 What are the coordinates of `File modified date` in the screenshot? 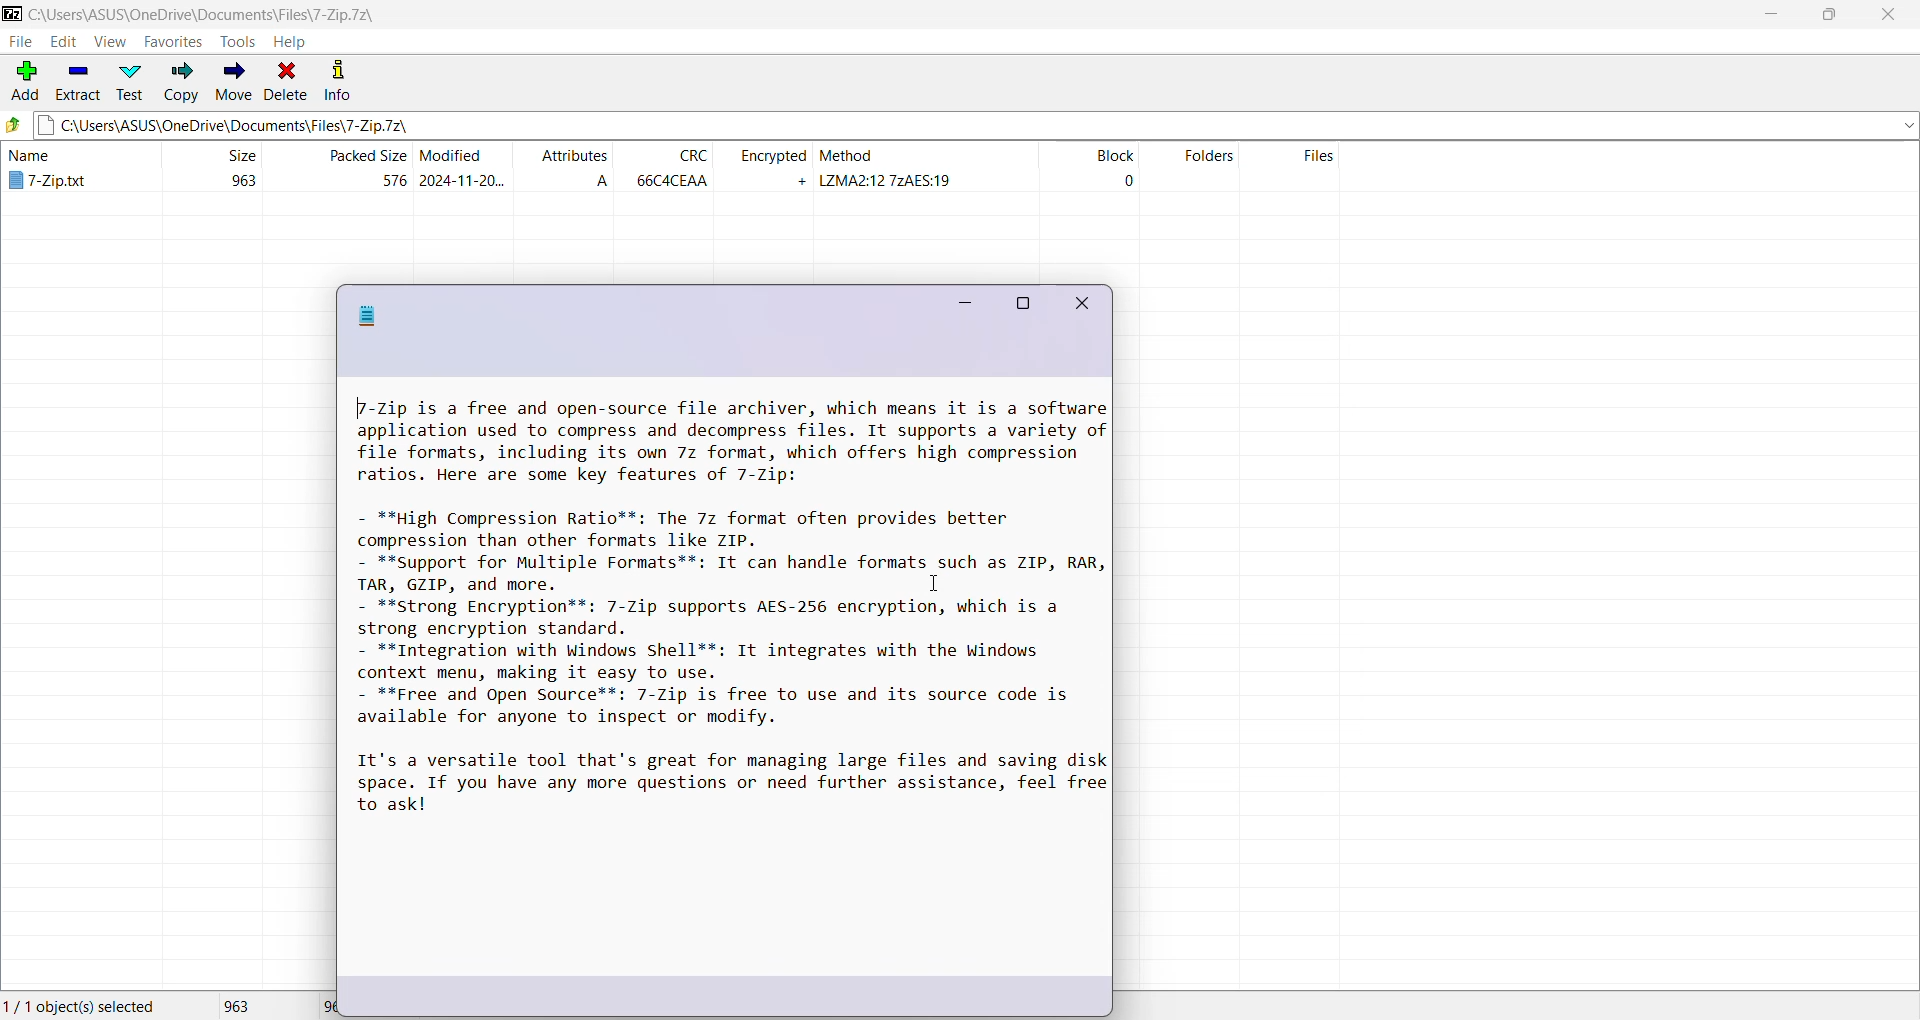 It's located at (463, 168).